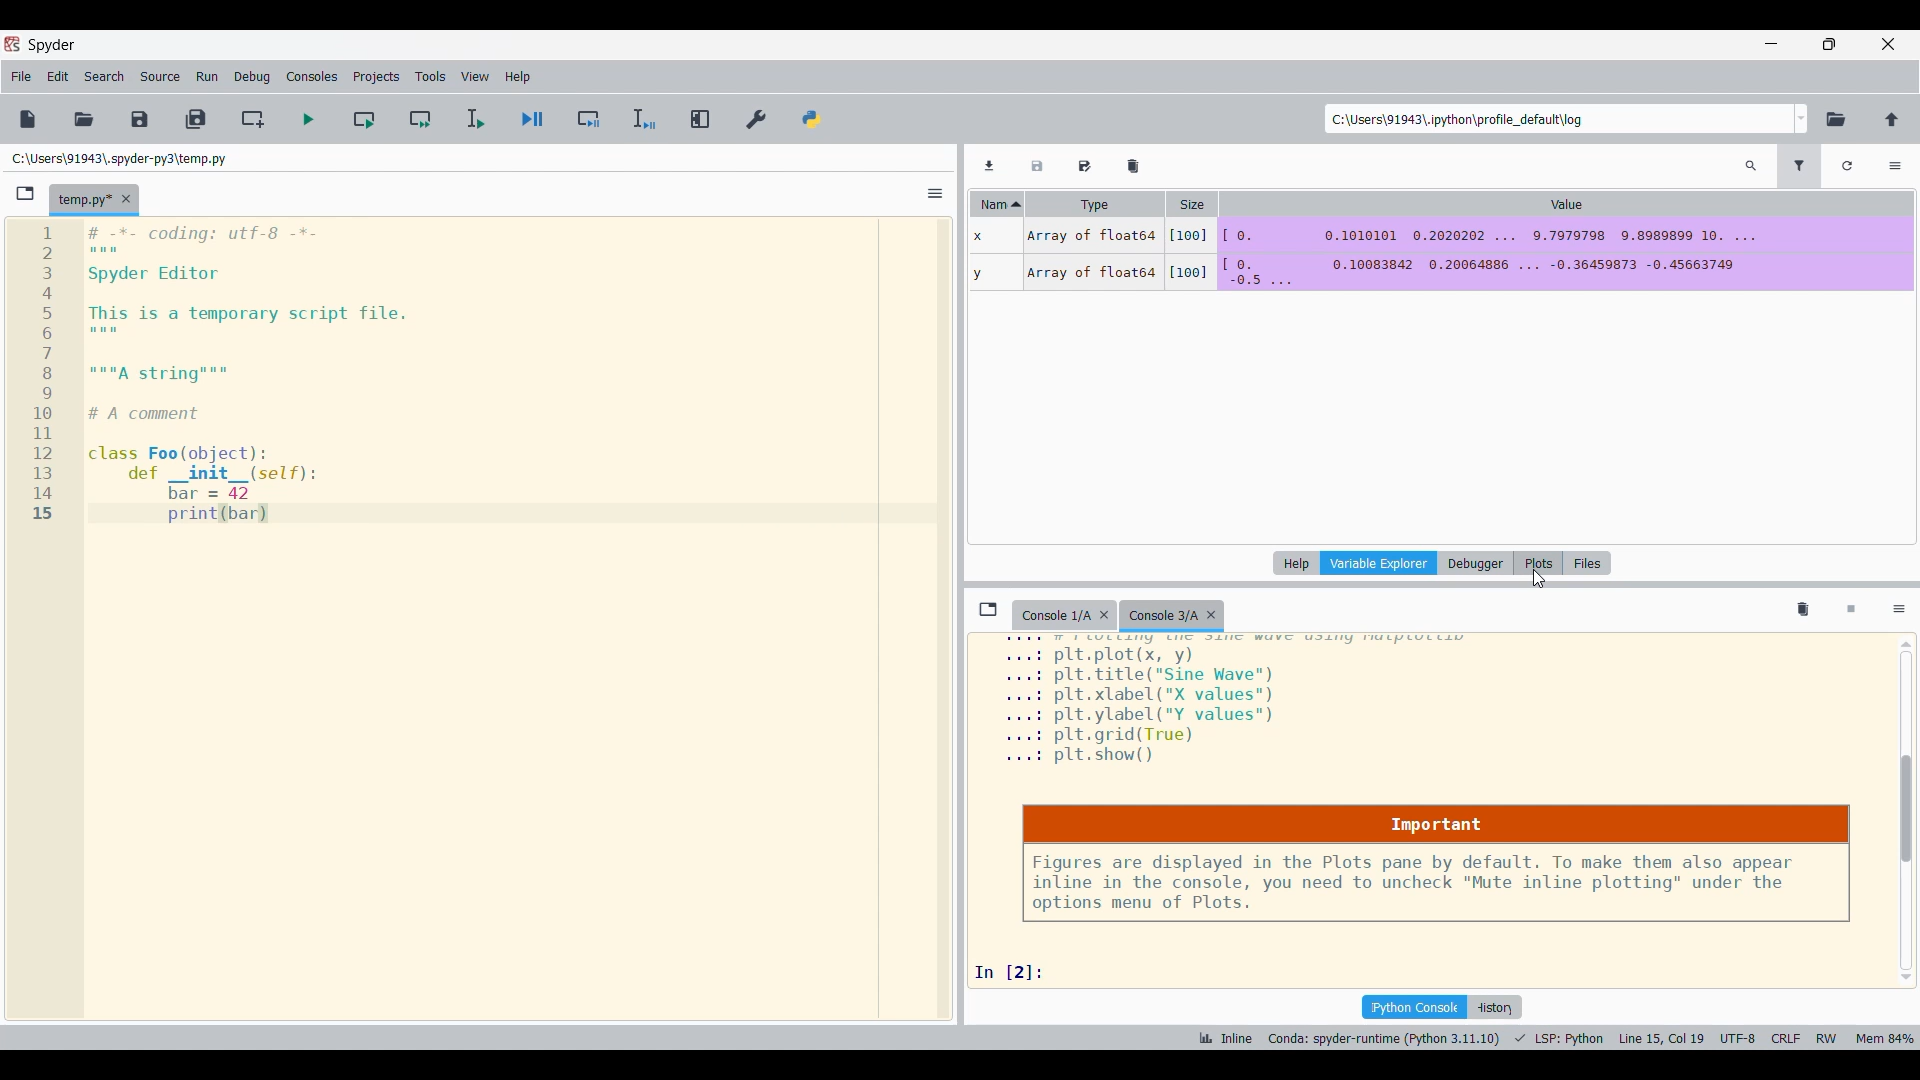 The image size is (1920, 1080). I want to click on Run file, so click(308, 119).